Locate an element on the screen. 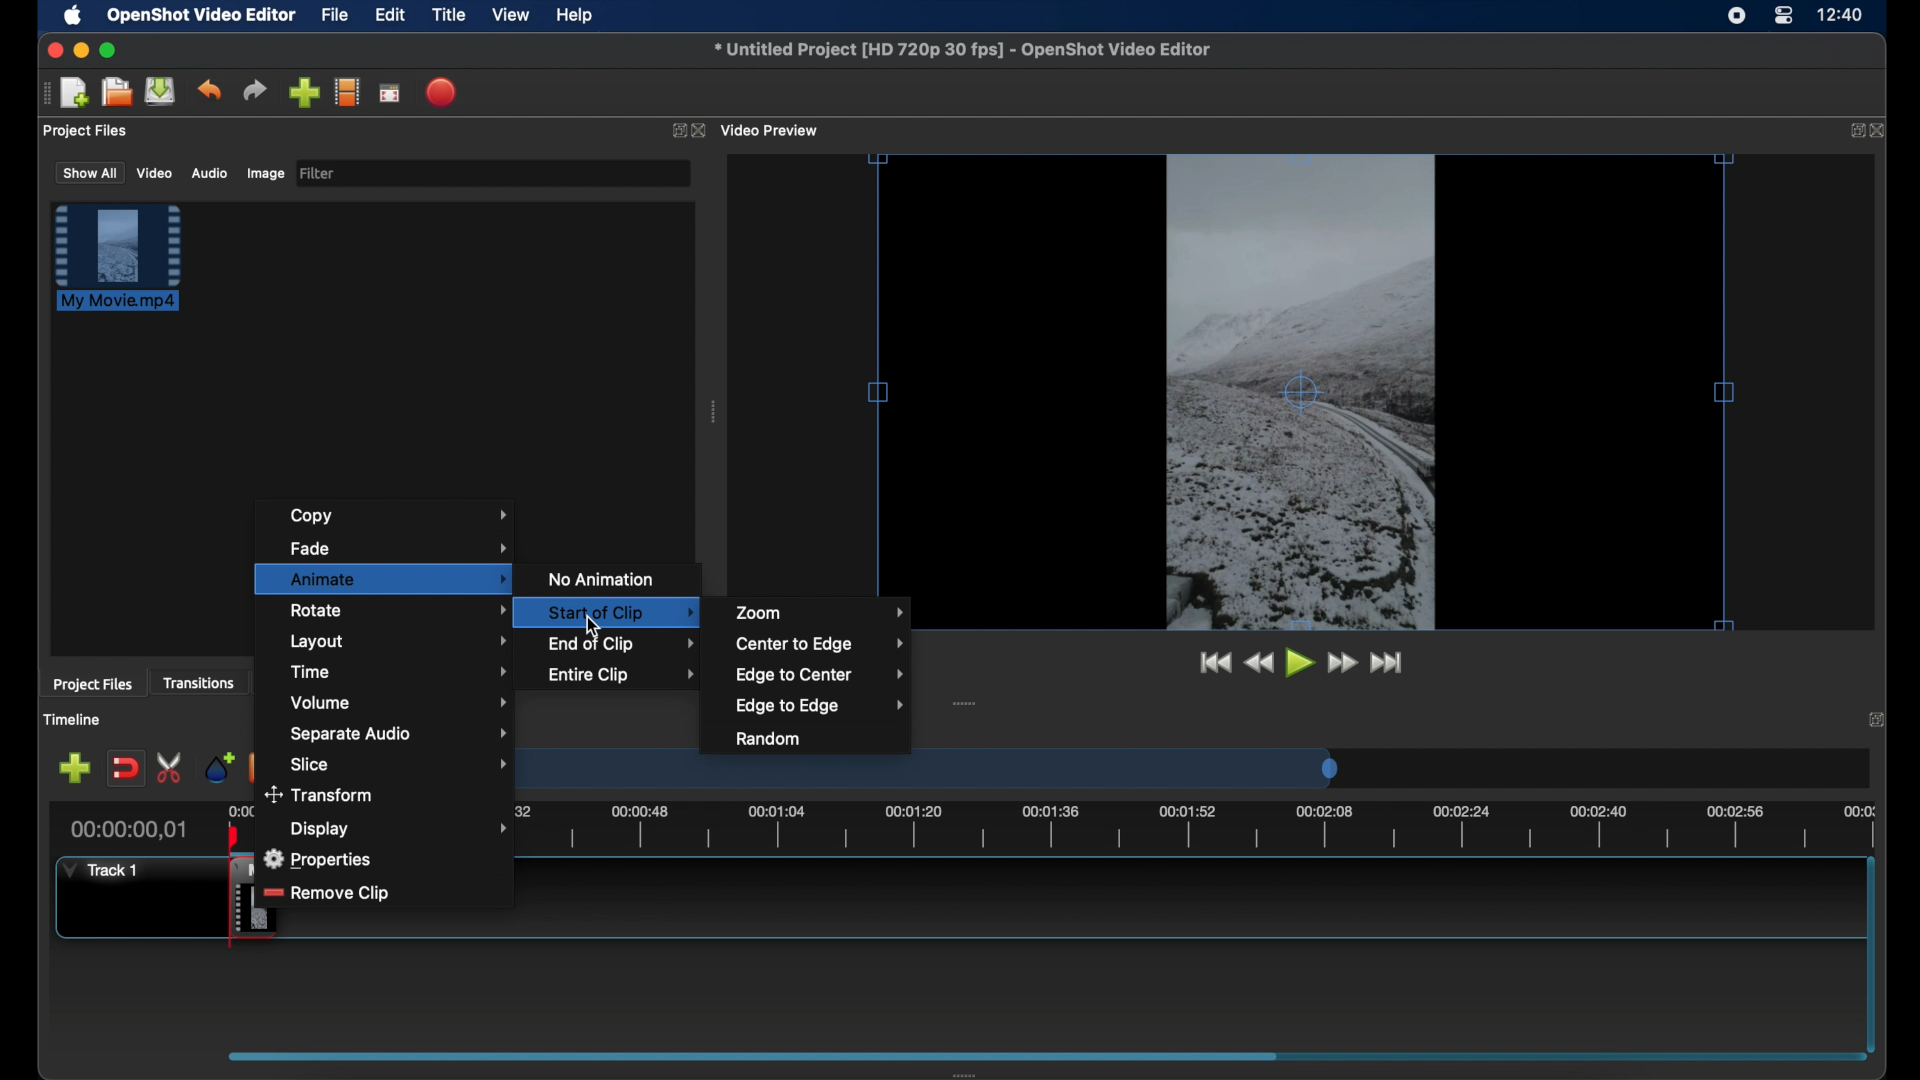 This screenshot has height=1080, width=1920. fast forward is located at coordinates (1343, 663).